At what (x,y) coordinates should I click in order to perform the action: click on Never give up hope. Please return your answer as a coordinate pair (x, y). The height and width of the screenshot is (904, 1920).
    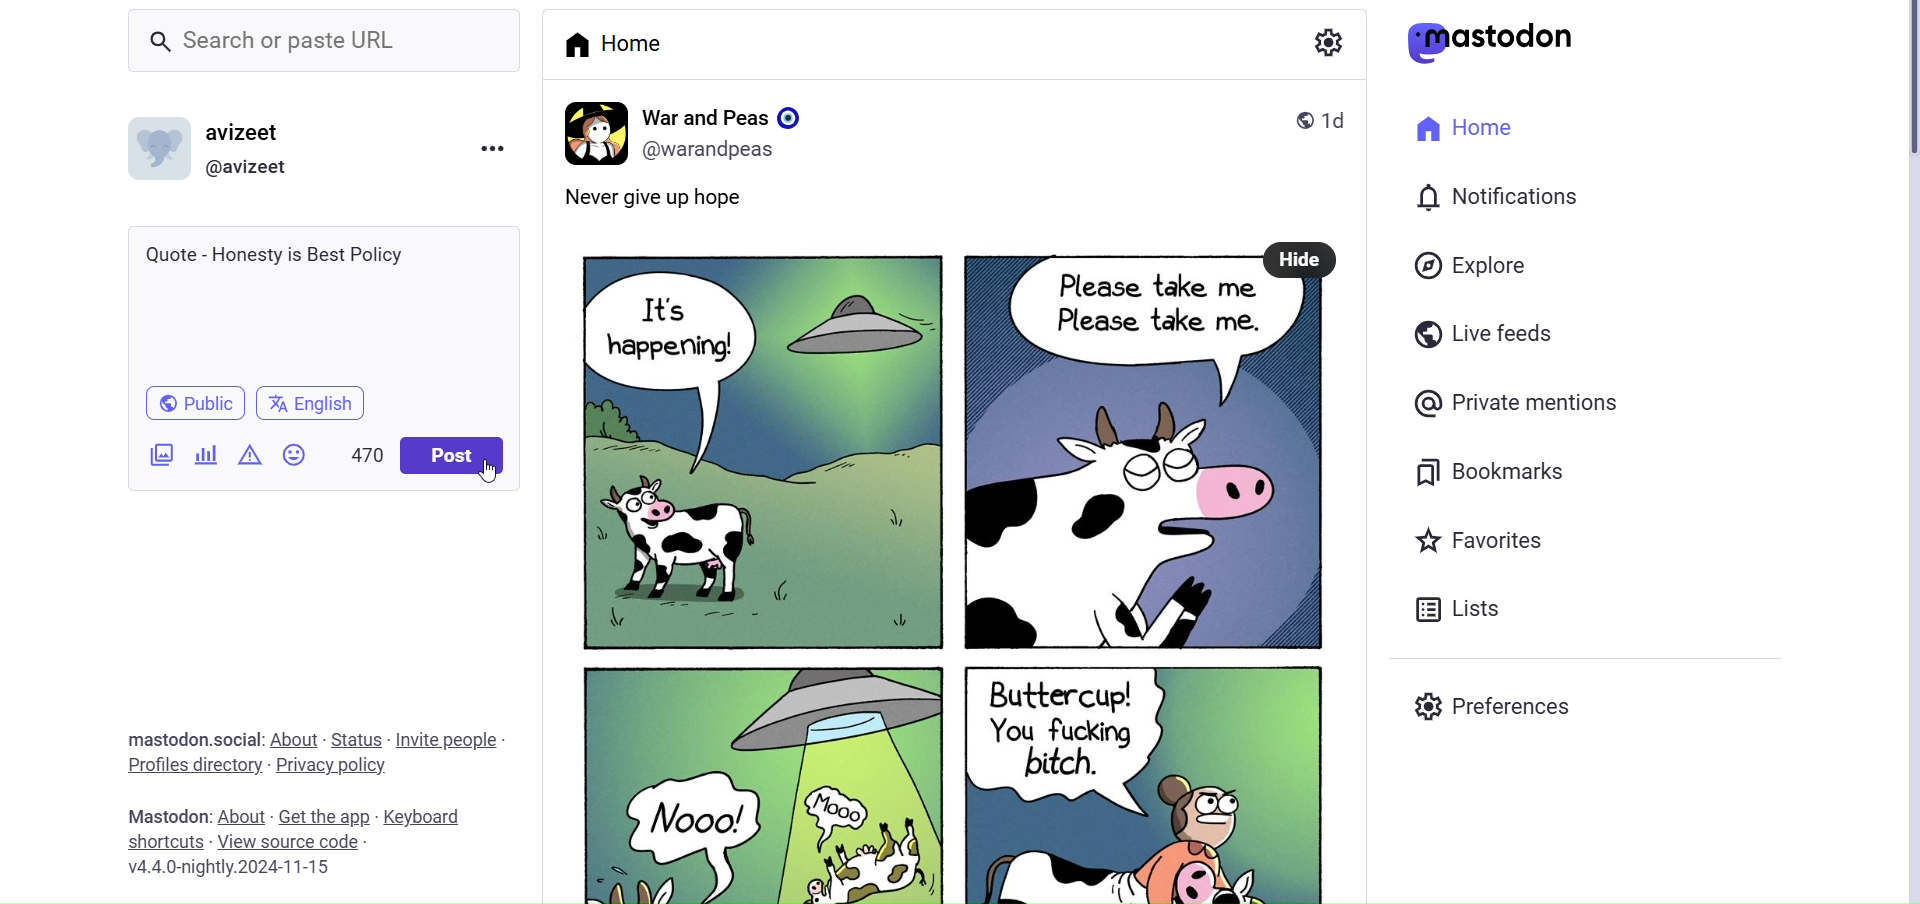
    Looking at the image, I should click on (683, 201).